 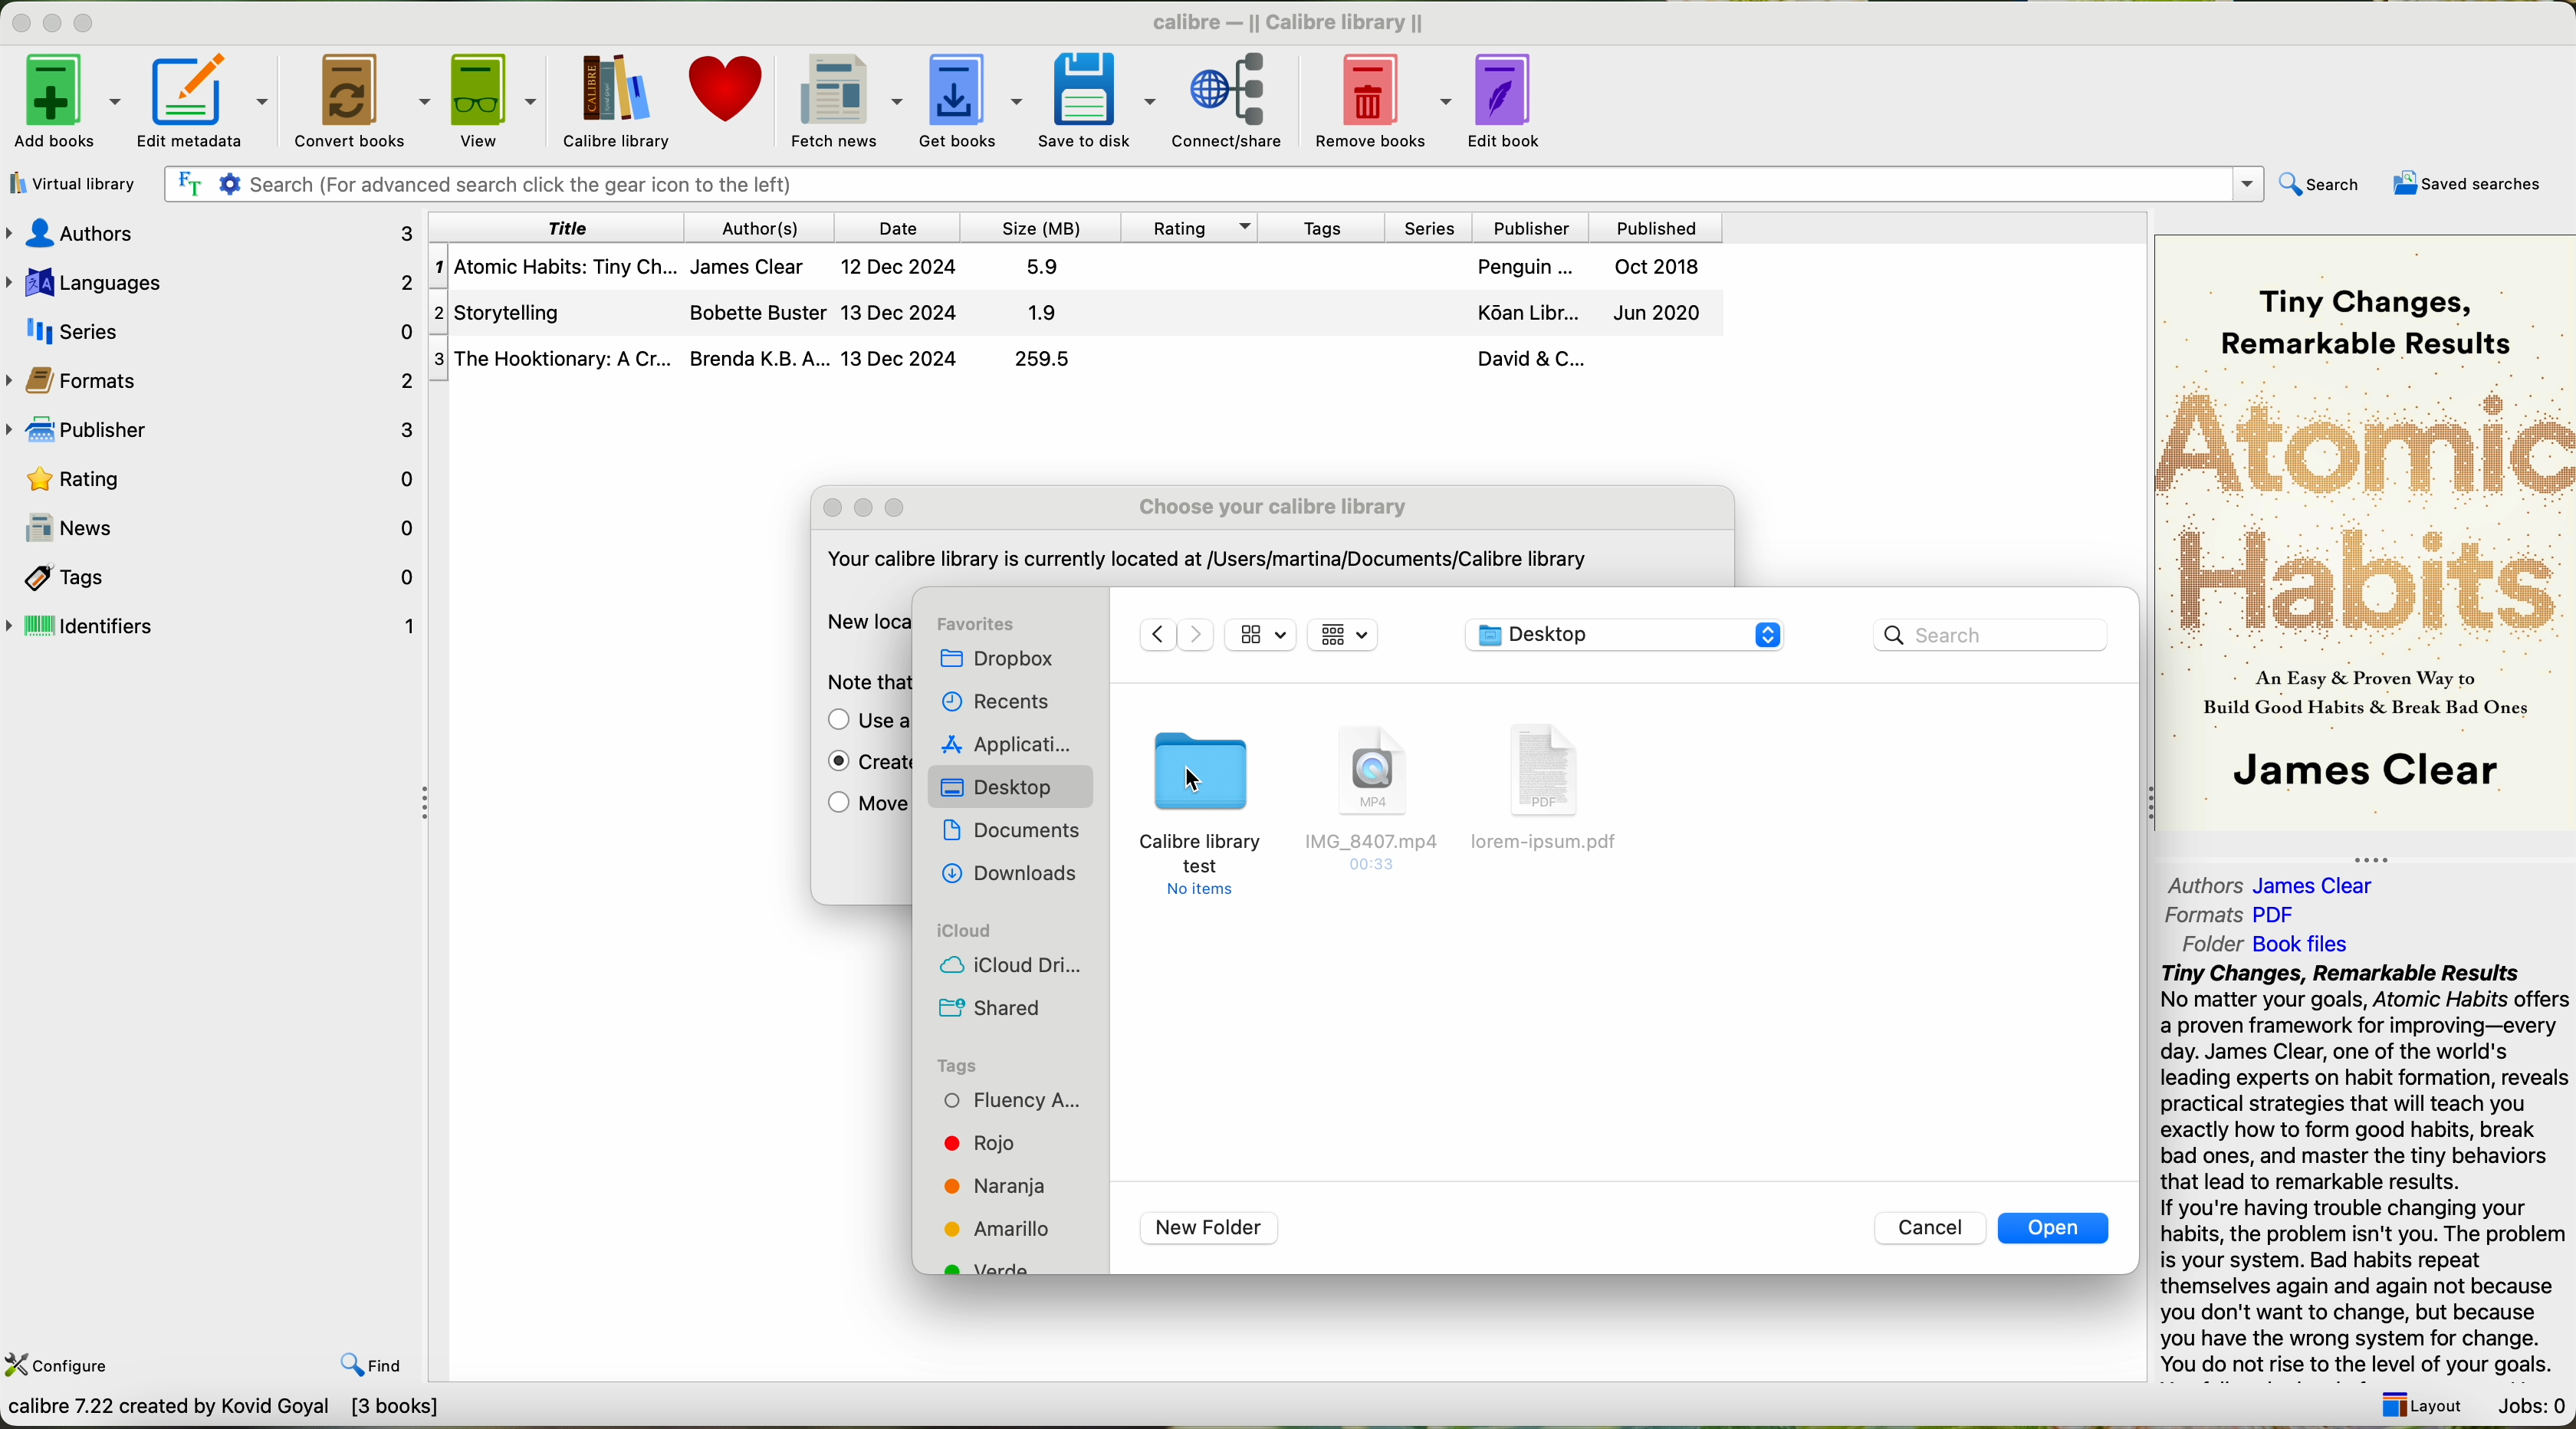 I want to click on enable create an empty library, so click(x=861, y=765).